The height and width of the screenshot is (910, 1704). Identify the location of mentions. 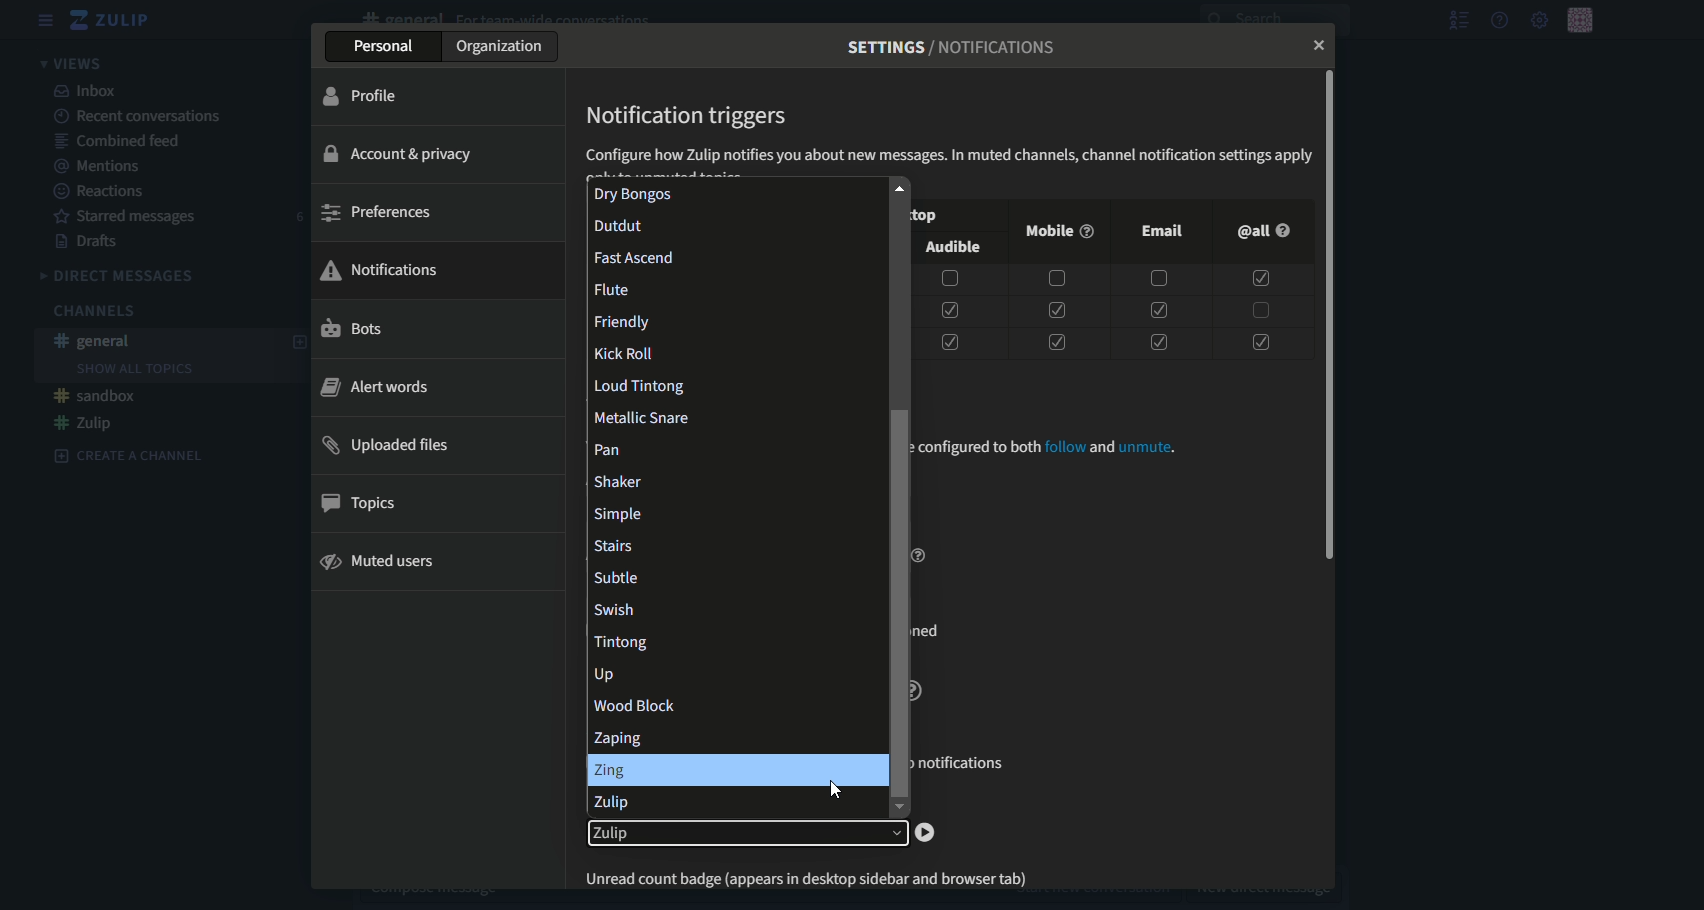
(104, 166).